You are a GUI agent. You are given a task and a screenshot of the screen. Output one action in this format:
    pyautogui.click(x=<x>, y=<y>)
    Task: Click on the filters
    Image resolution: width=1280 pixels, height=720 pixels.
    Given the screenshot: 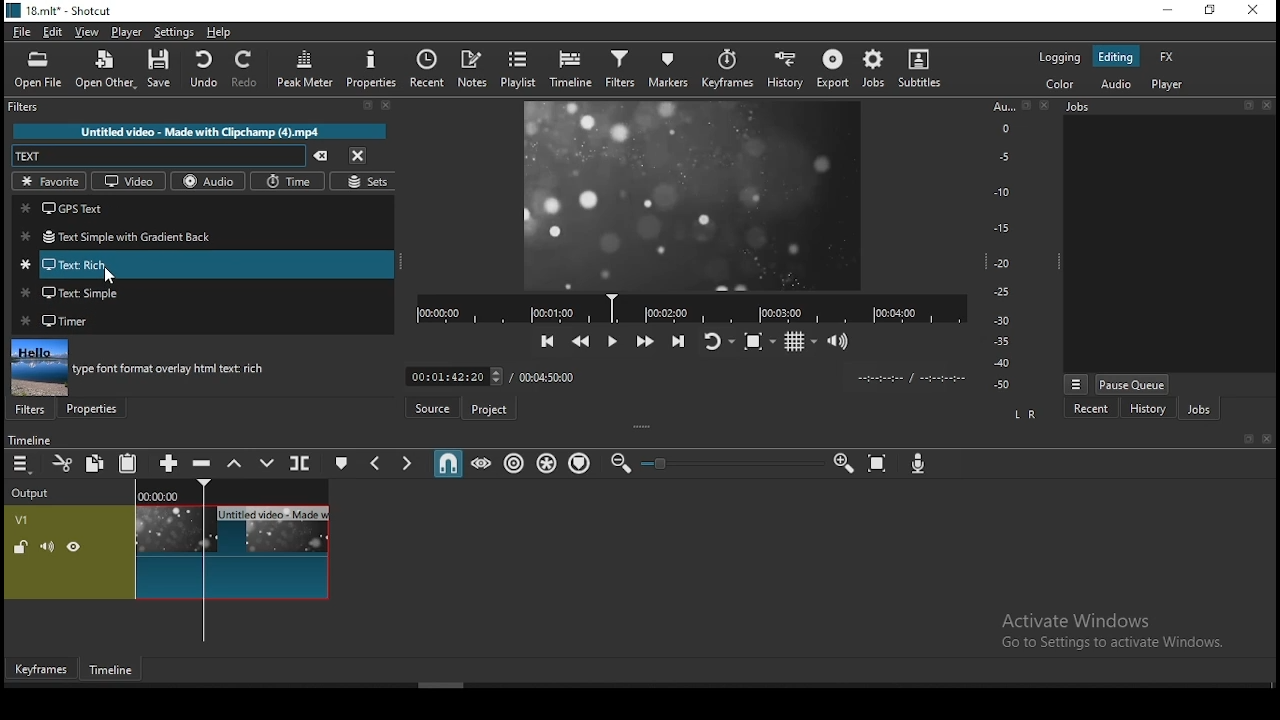 What is the action you would take?
    pyautogui.click(x=26, y=107)
    